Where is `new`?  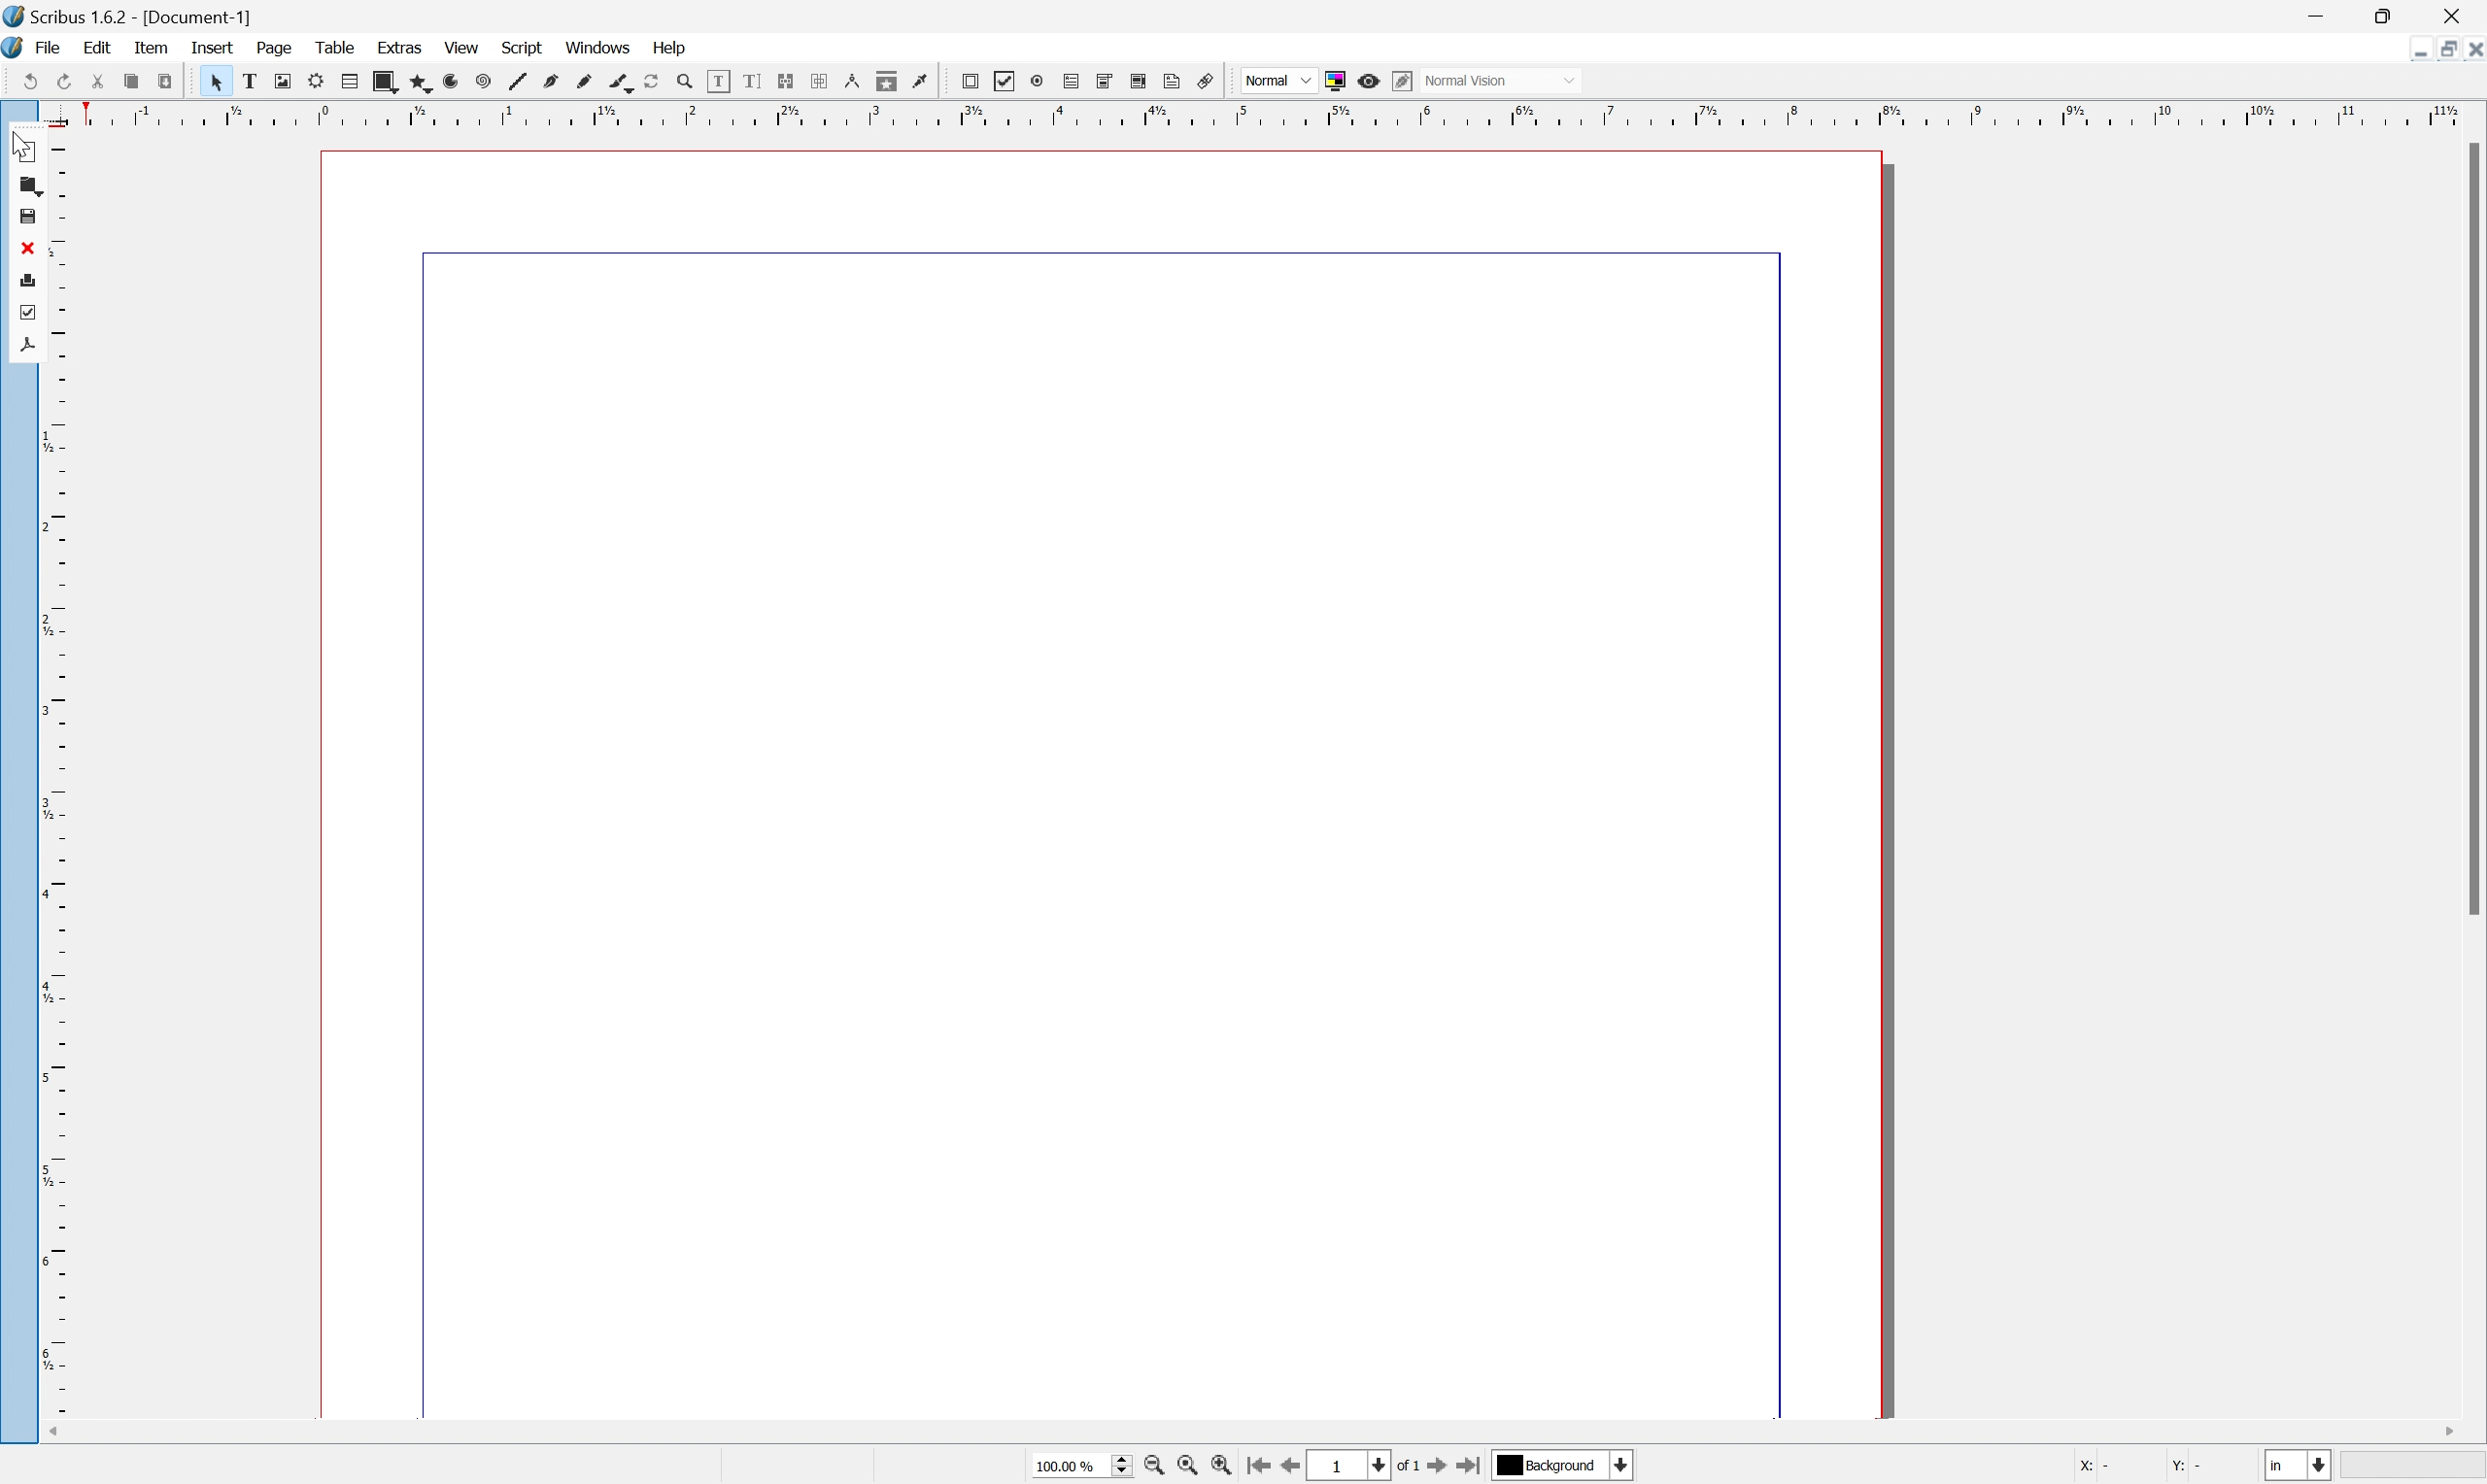
new is located at coordinates (32, 82).